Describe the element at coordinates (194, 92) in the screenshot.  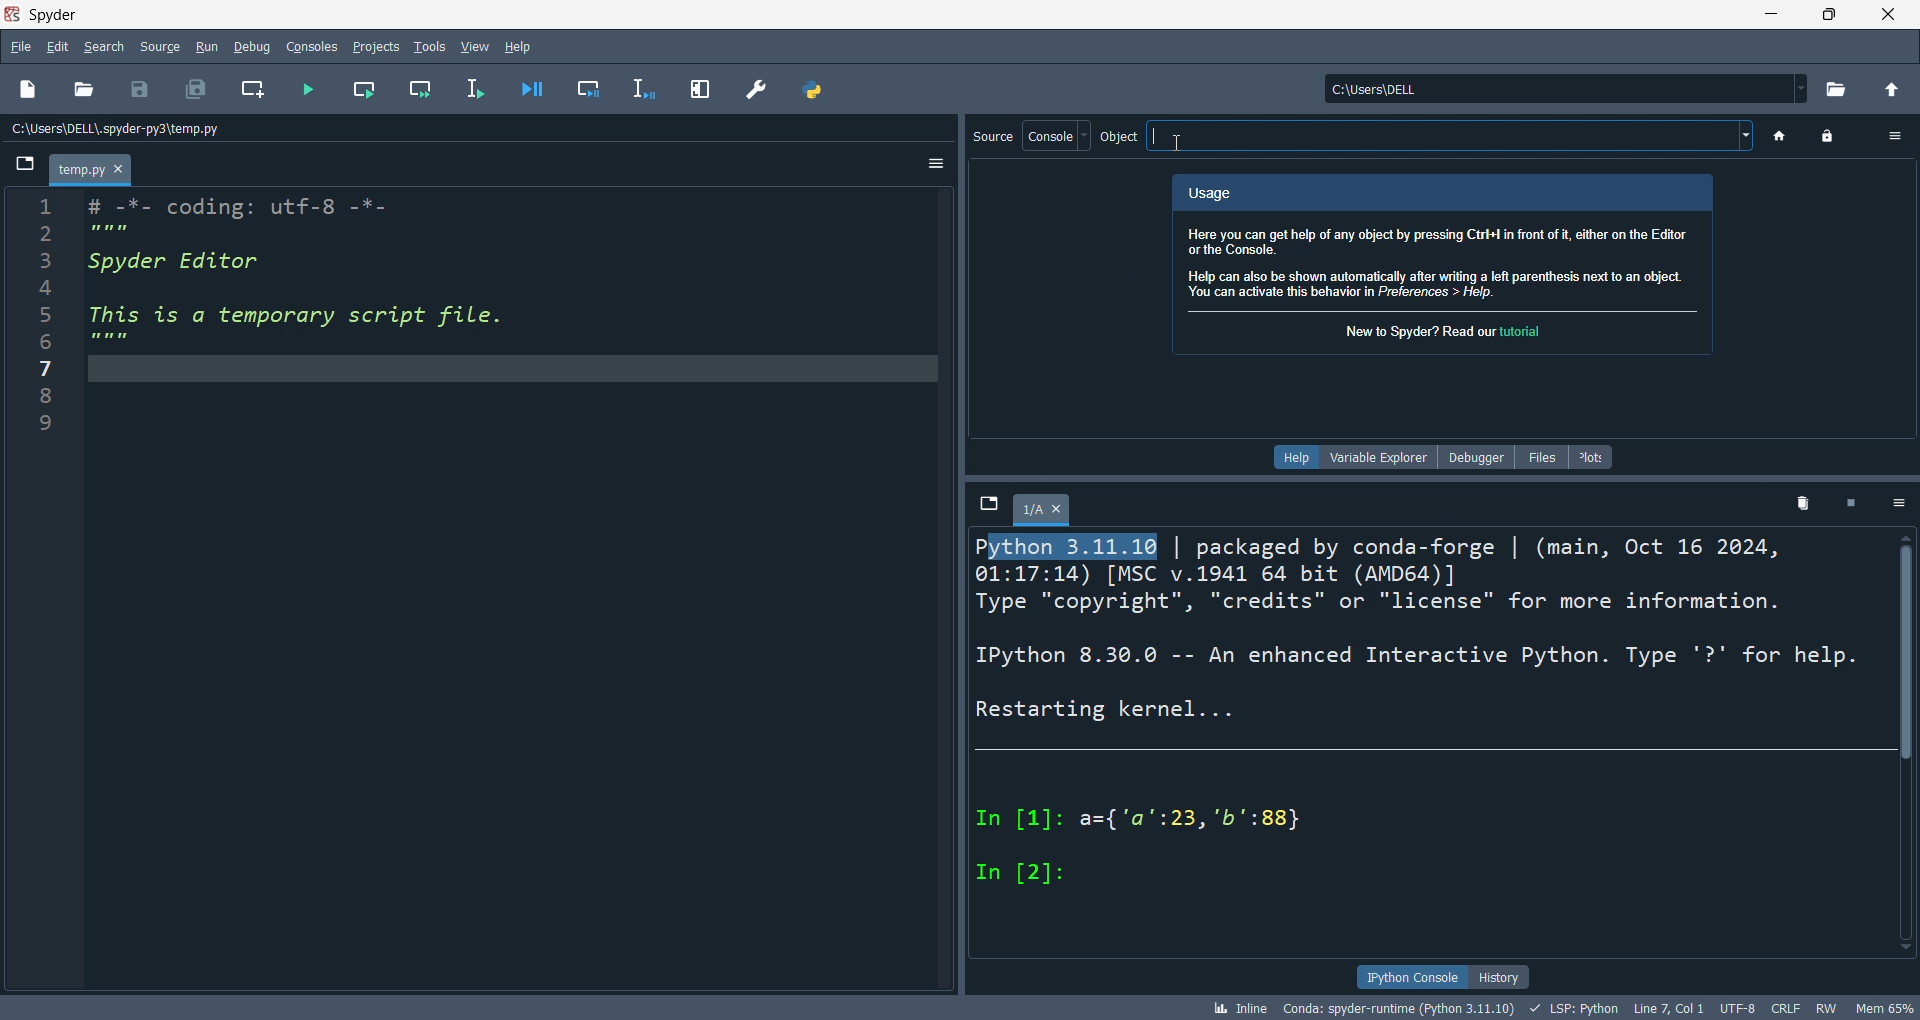
I see `save all` at that location.